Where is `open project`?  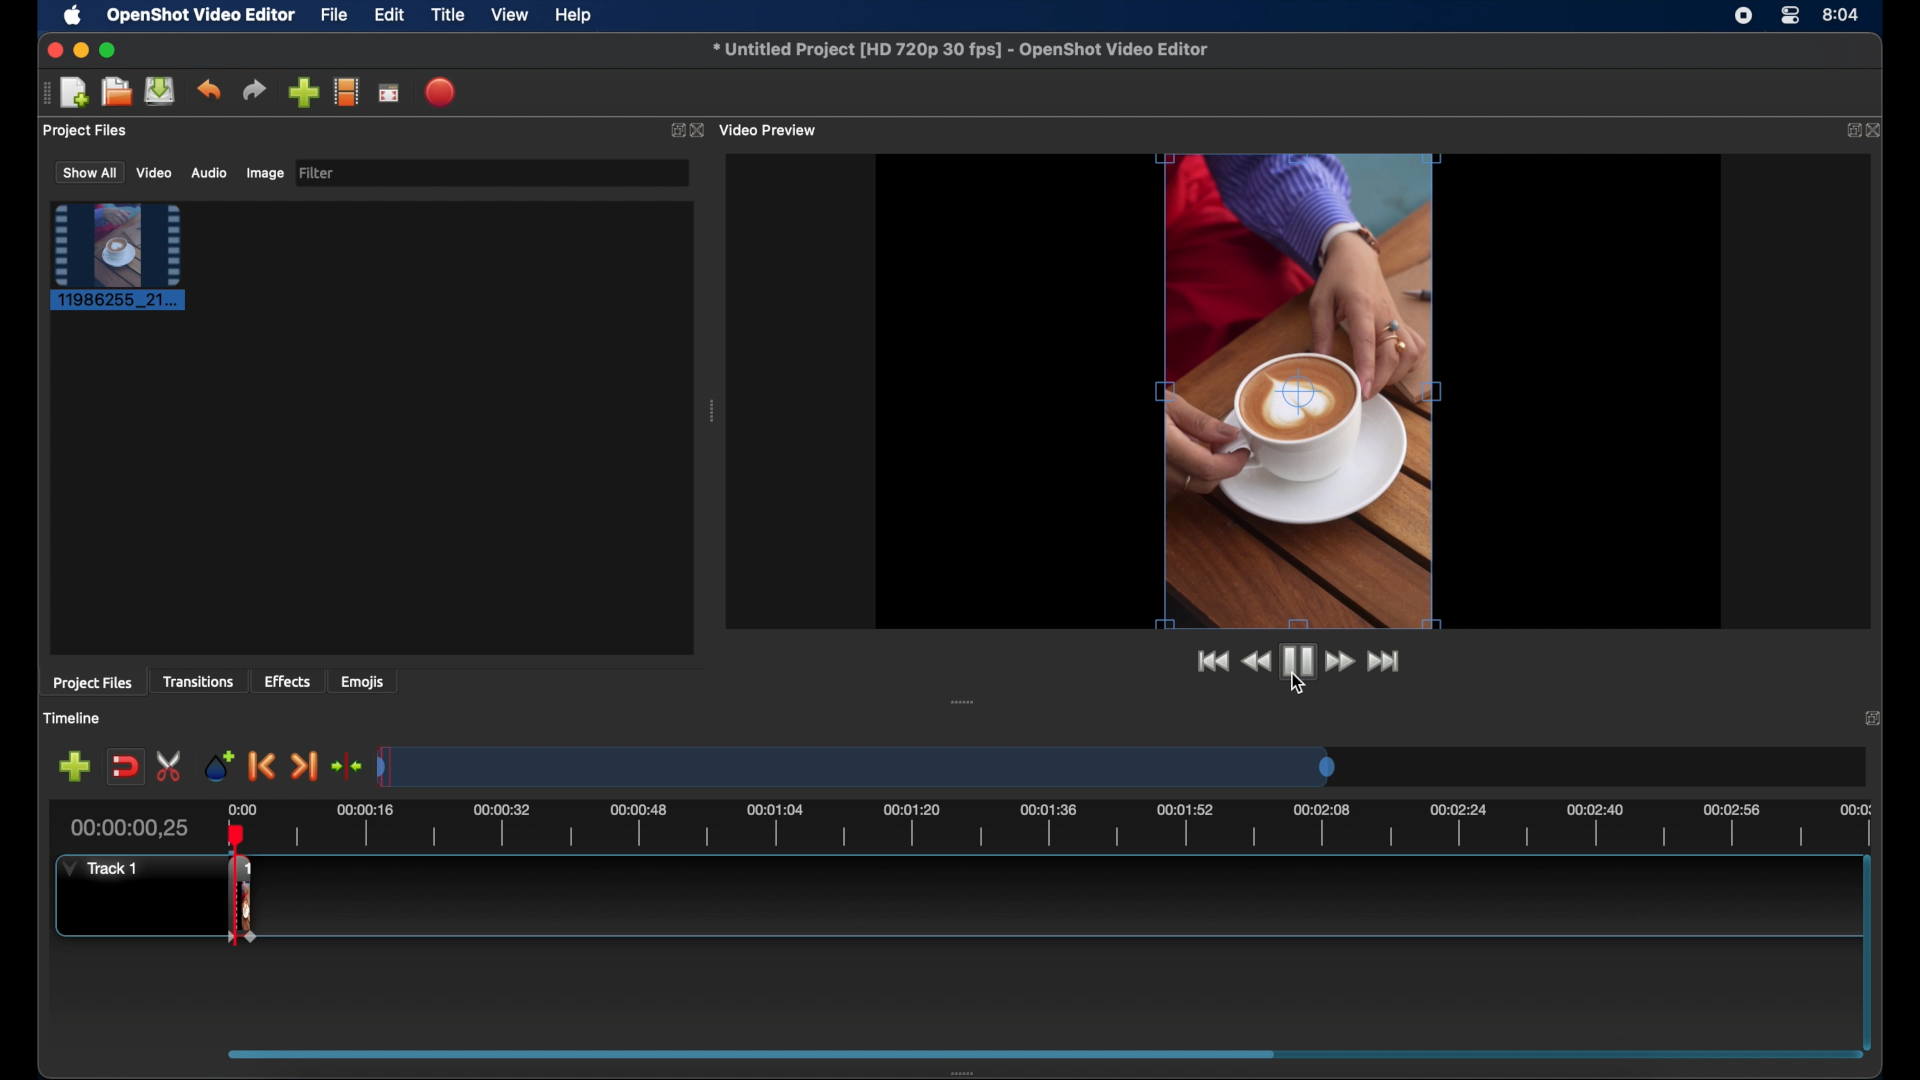
open project is located at coordinates (116, 92).